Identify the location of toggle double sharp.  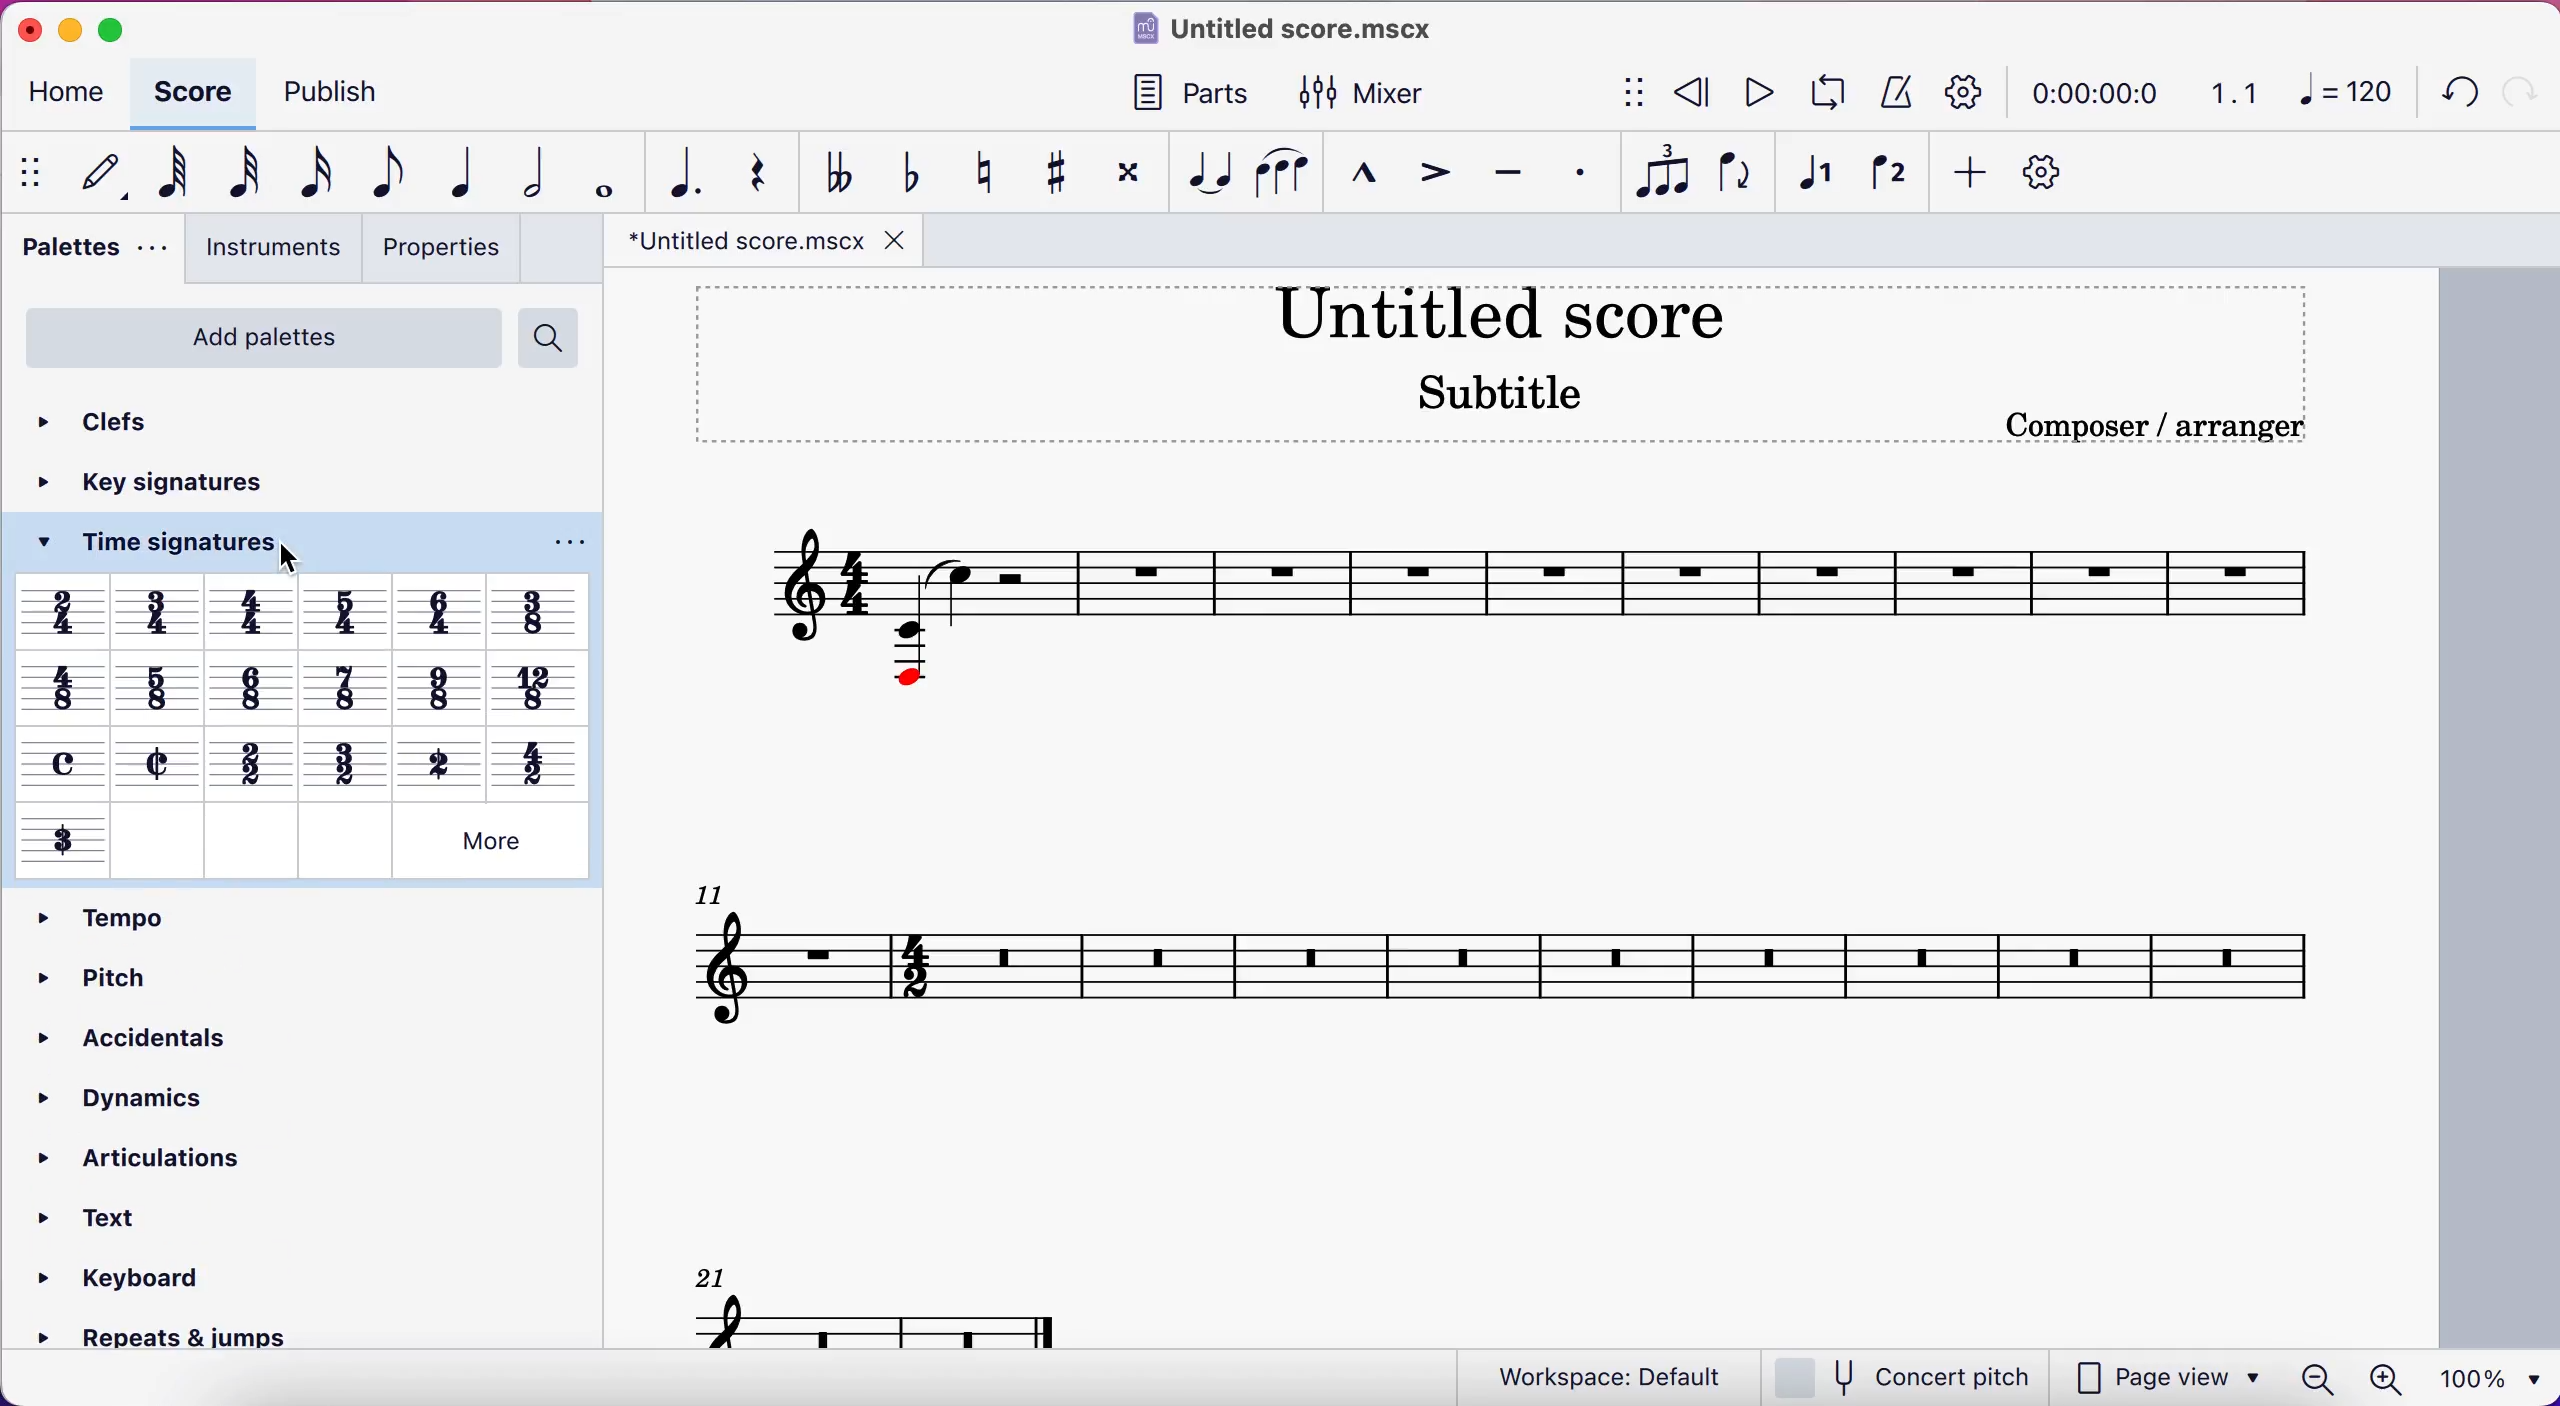
(1120, 171).